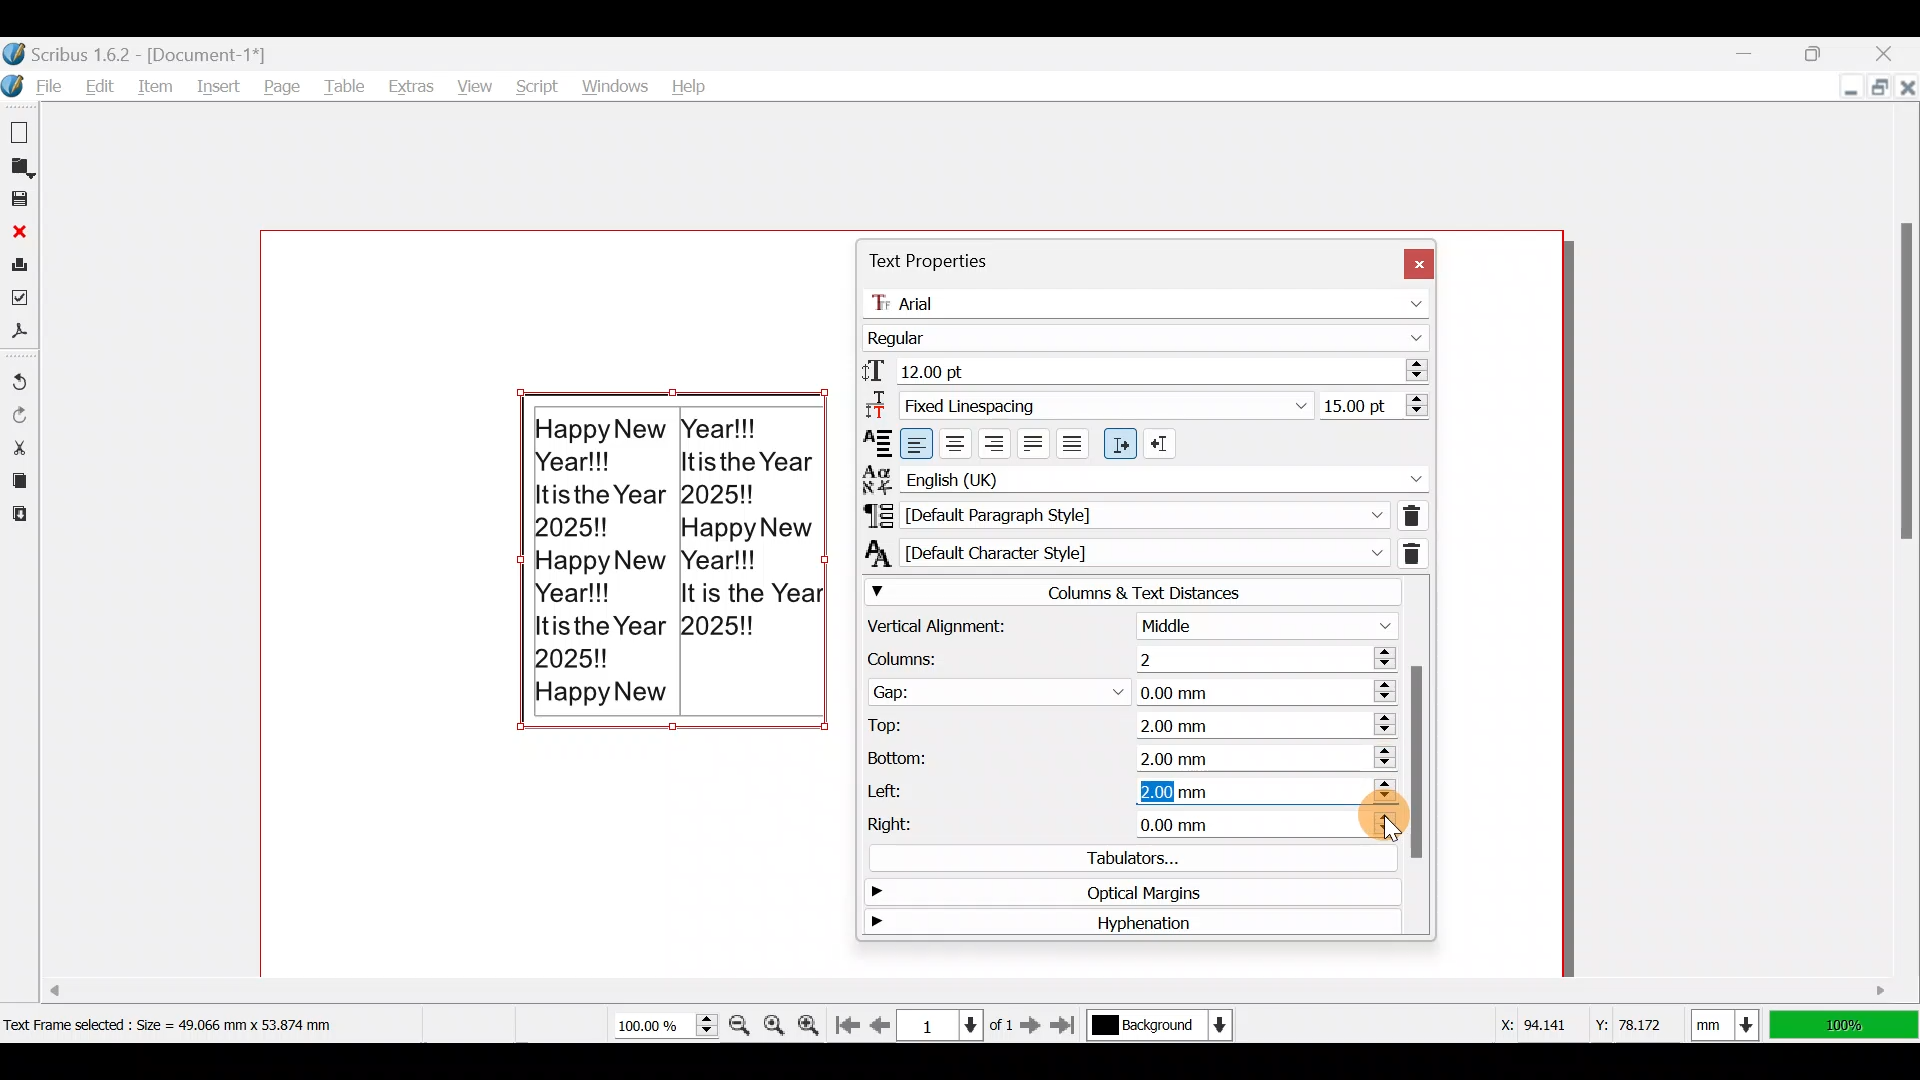  Describe the element at coordinates (100, 85) in the screenshot. I see `Edit` at that location.